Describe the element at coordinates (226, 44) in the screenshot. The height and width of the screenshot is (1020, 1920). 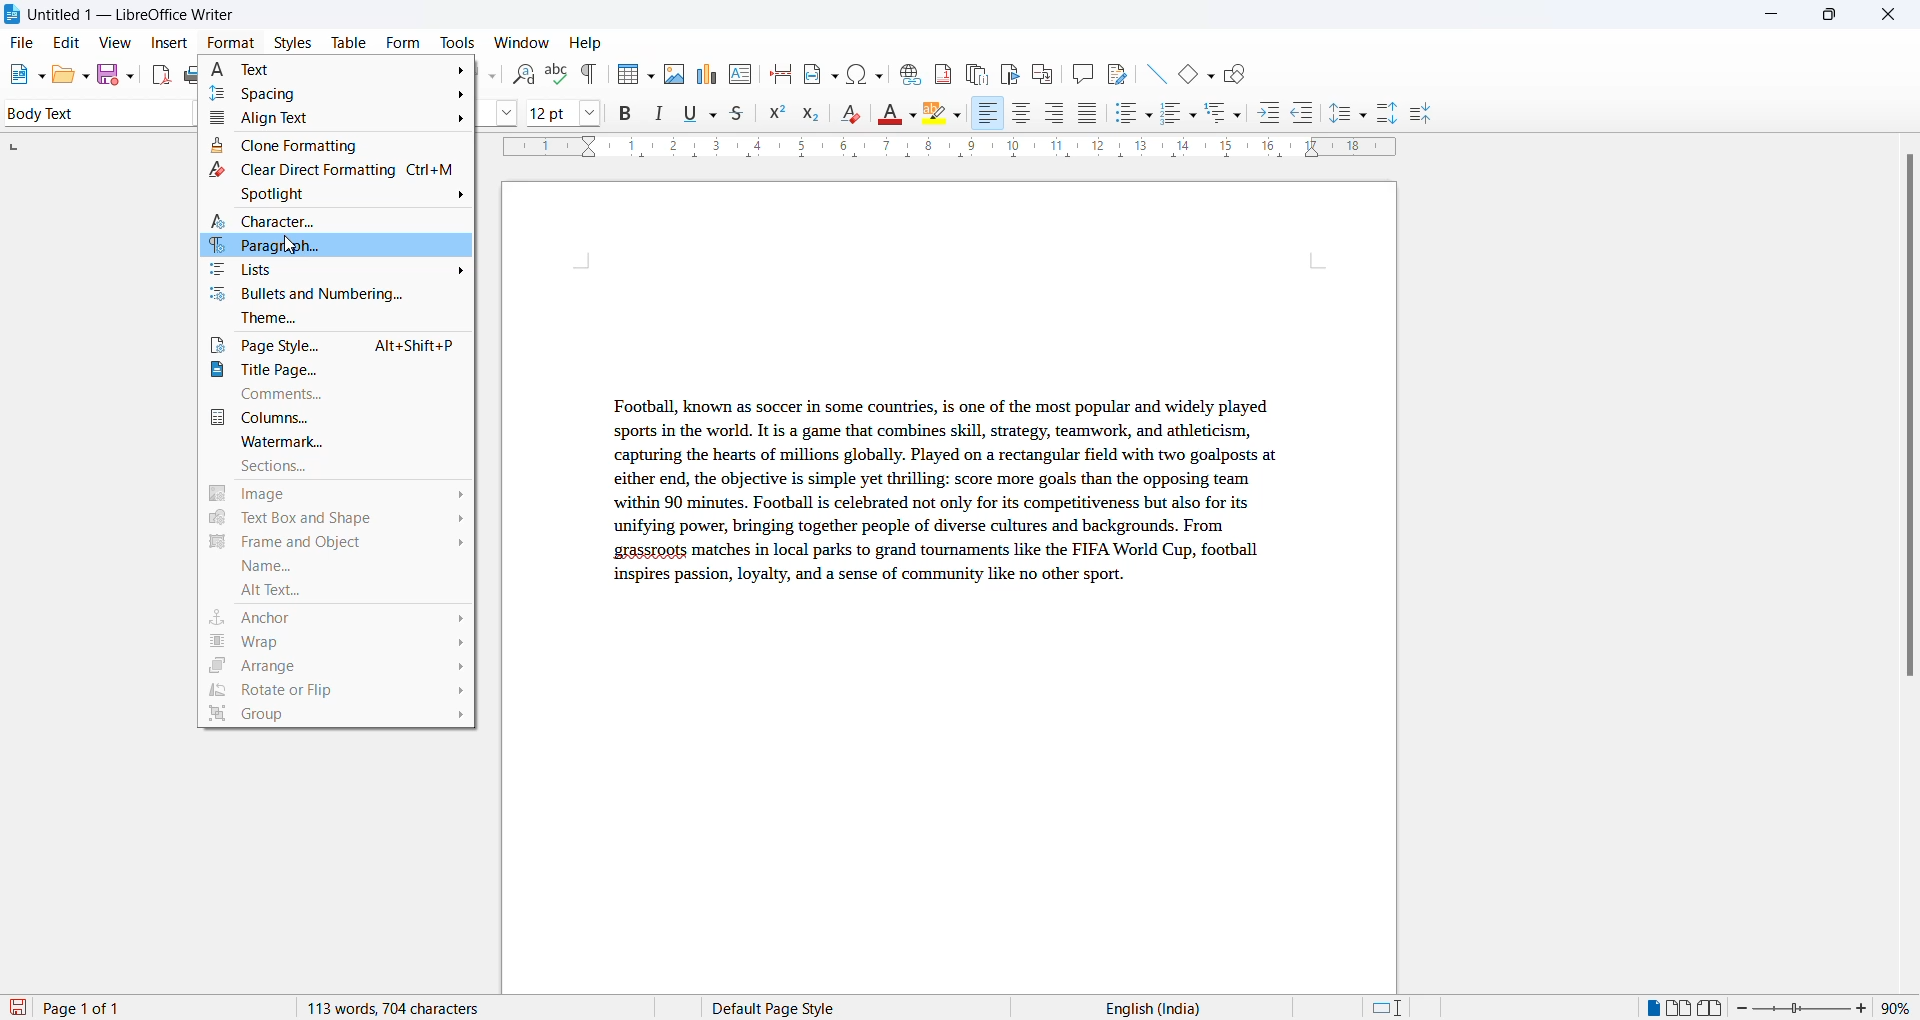
I see `format` at that location.